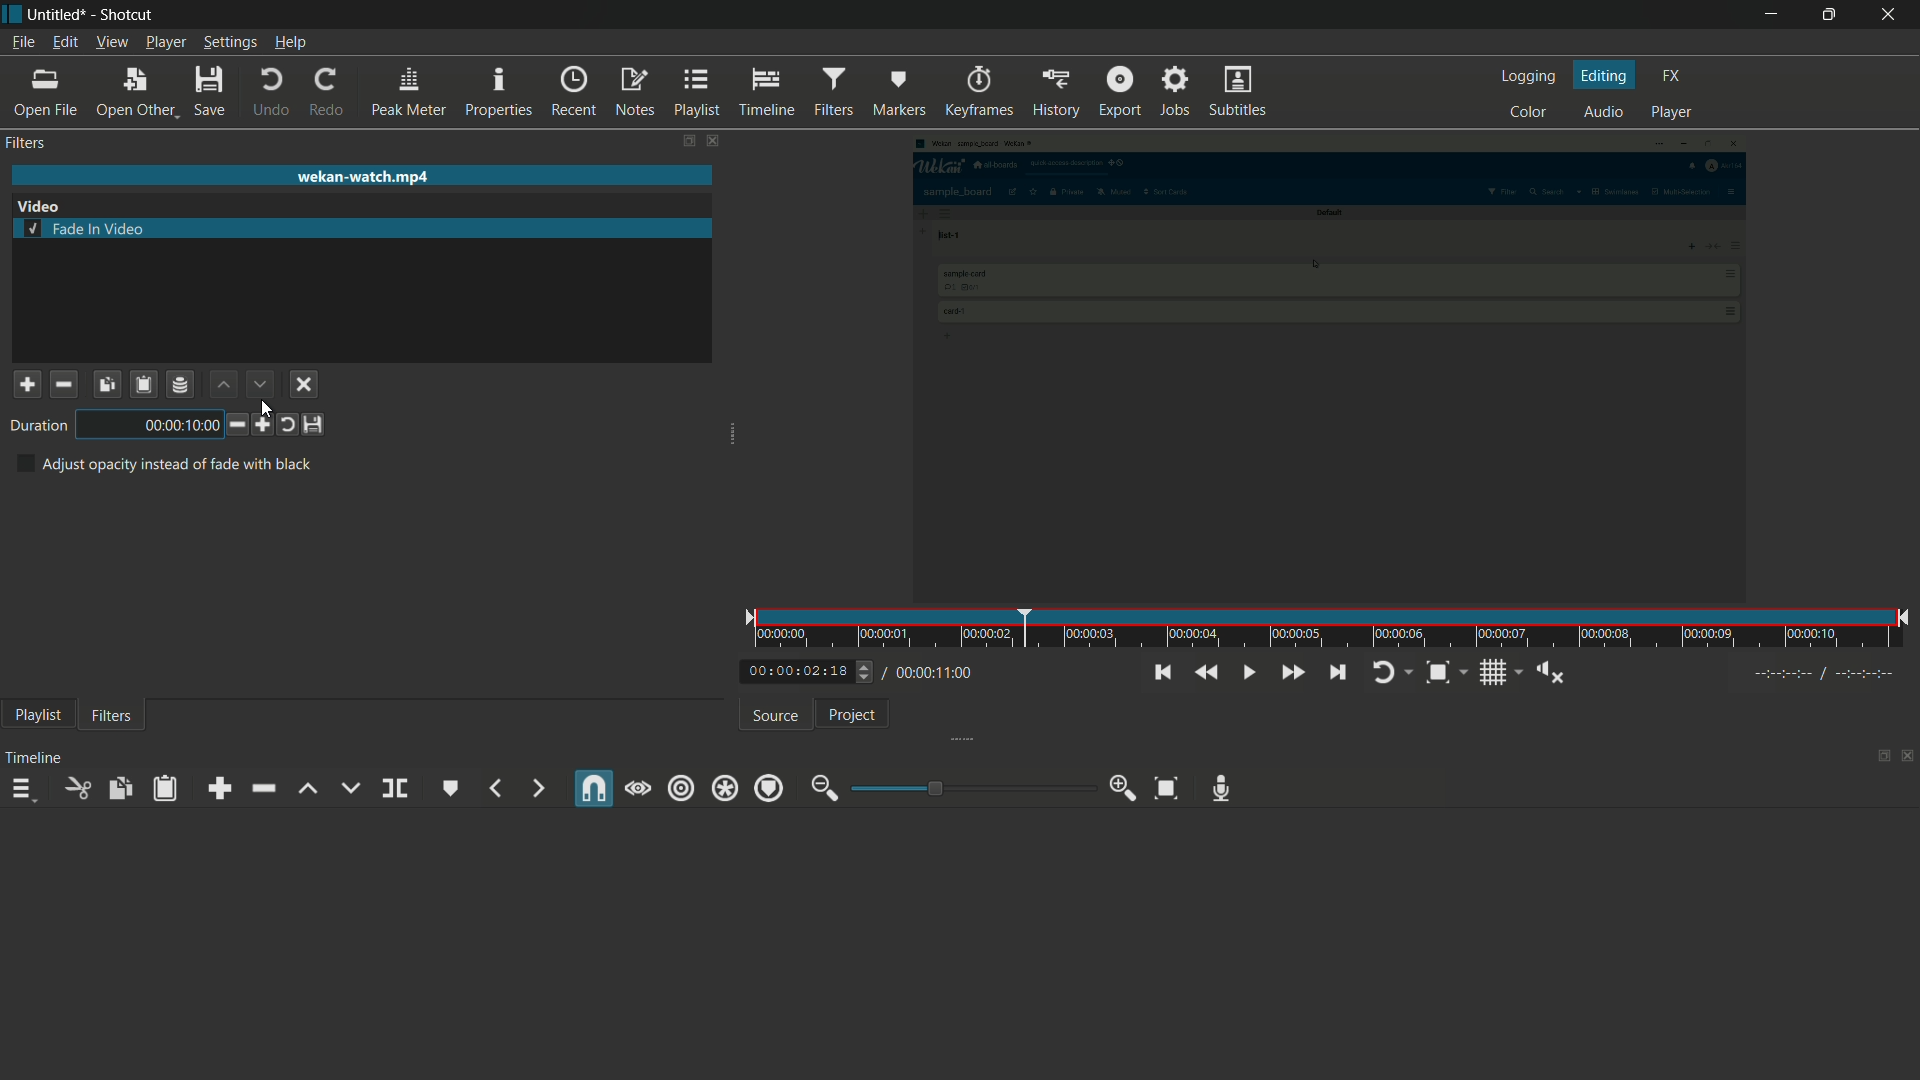 The width and height of the screenshot is (1920, 1080). Describe the element at coordinates (305, 385) in the screenshot. I see `deselect the filter` at that location.